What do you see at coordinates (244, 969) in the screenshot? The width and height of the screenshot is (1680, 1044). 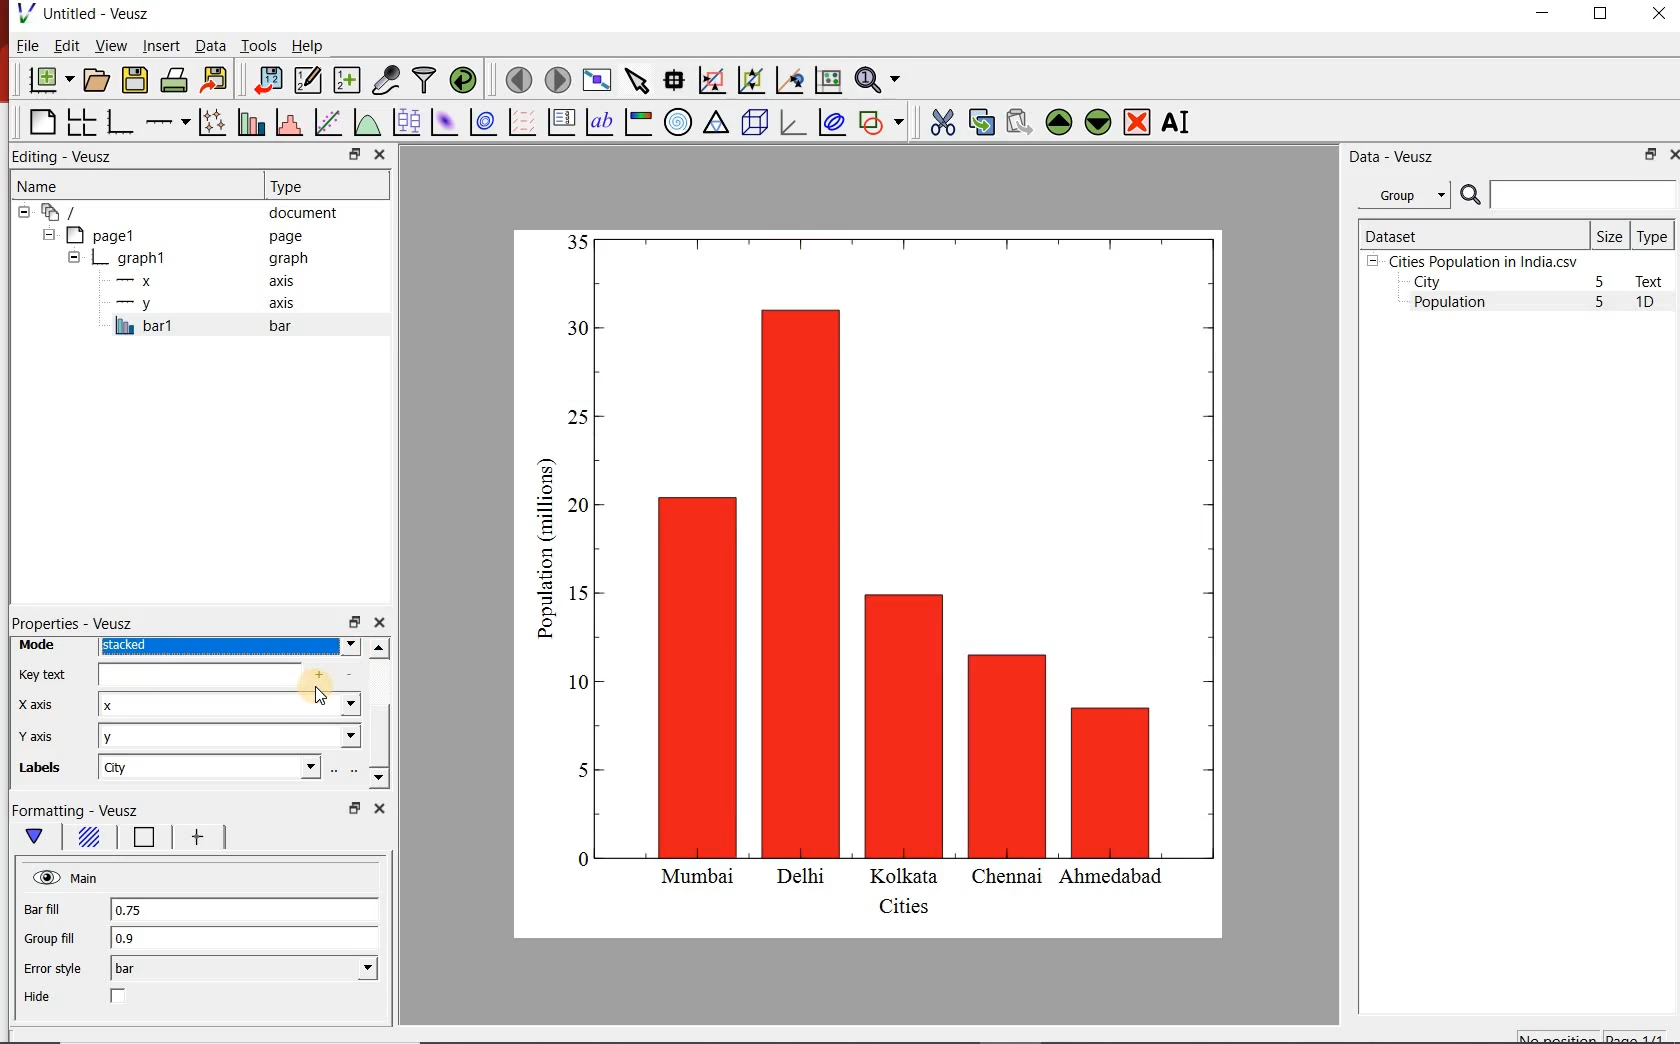 I see `bar` at bounding box center [244, 969].